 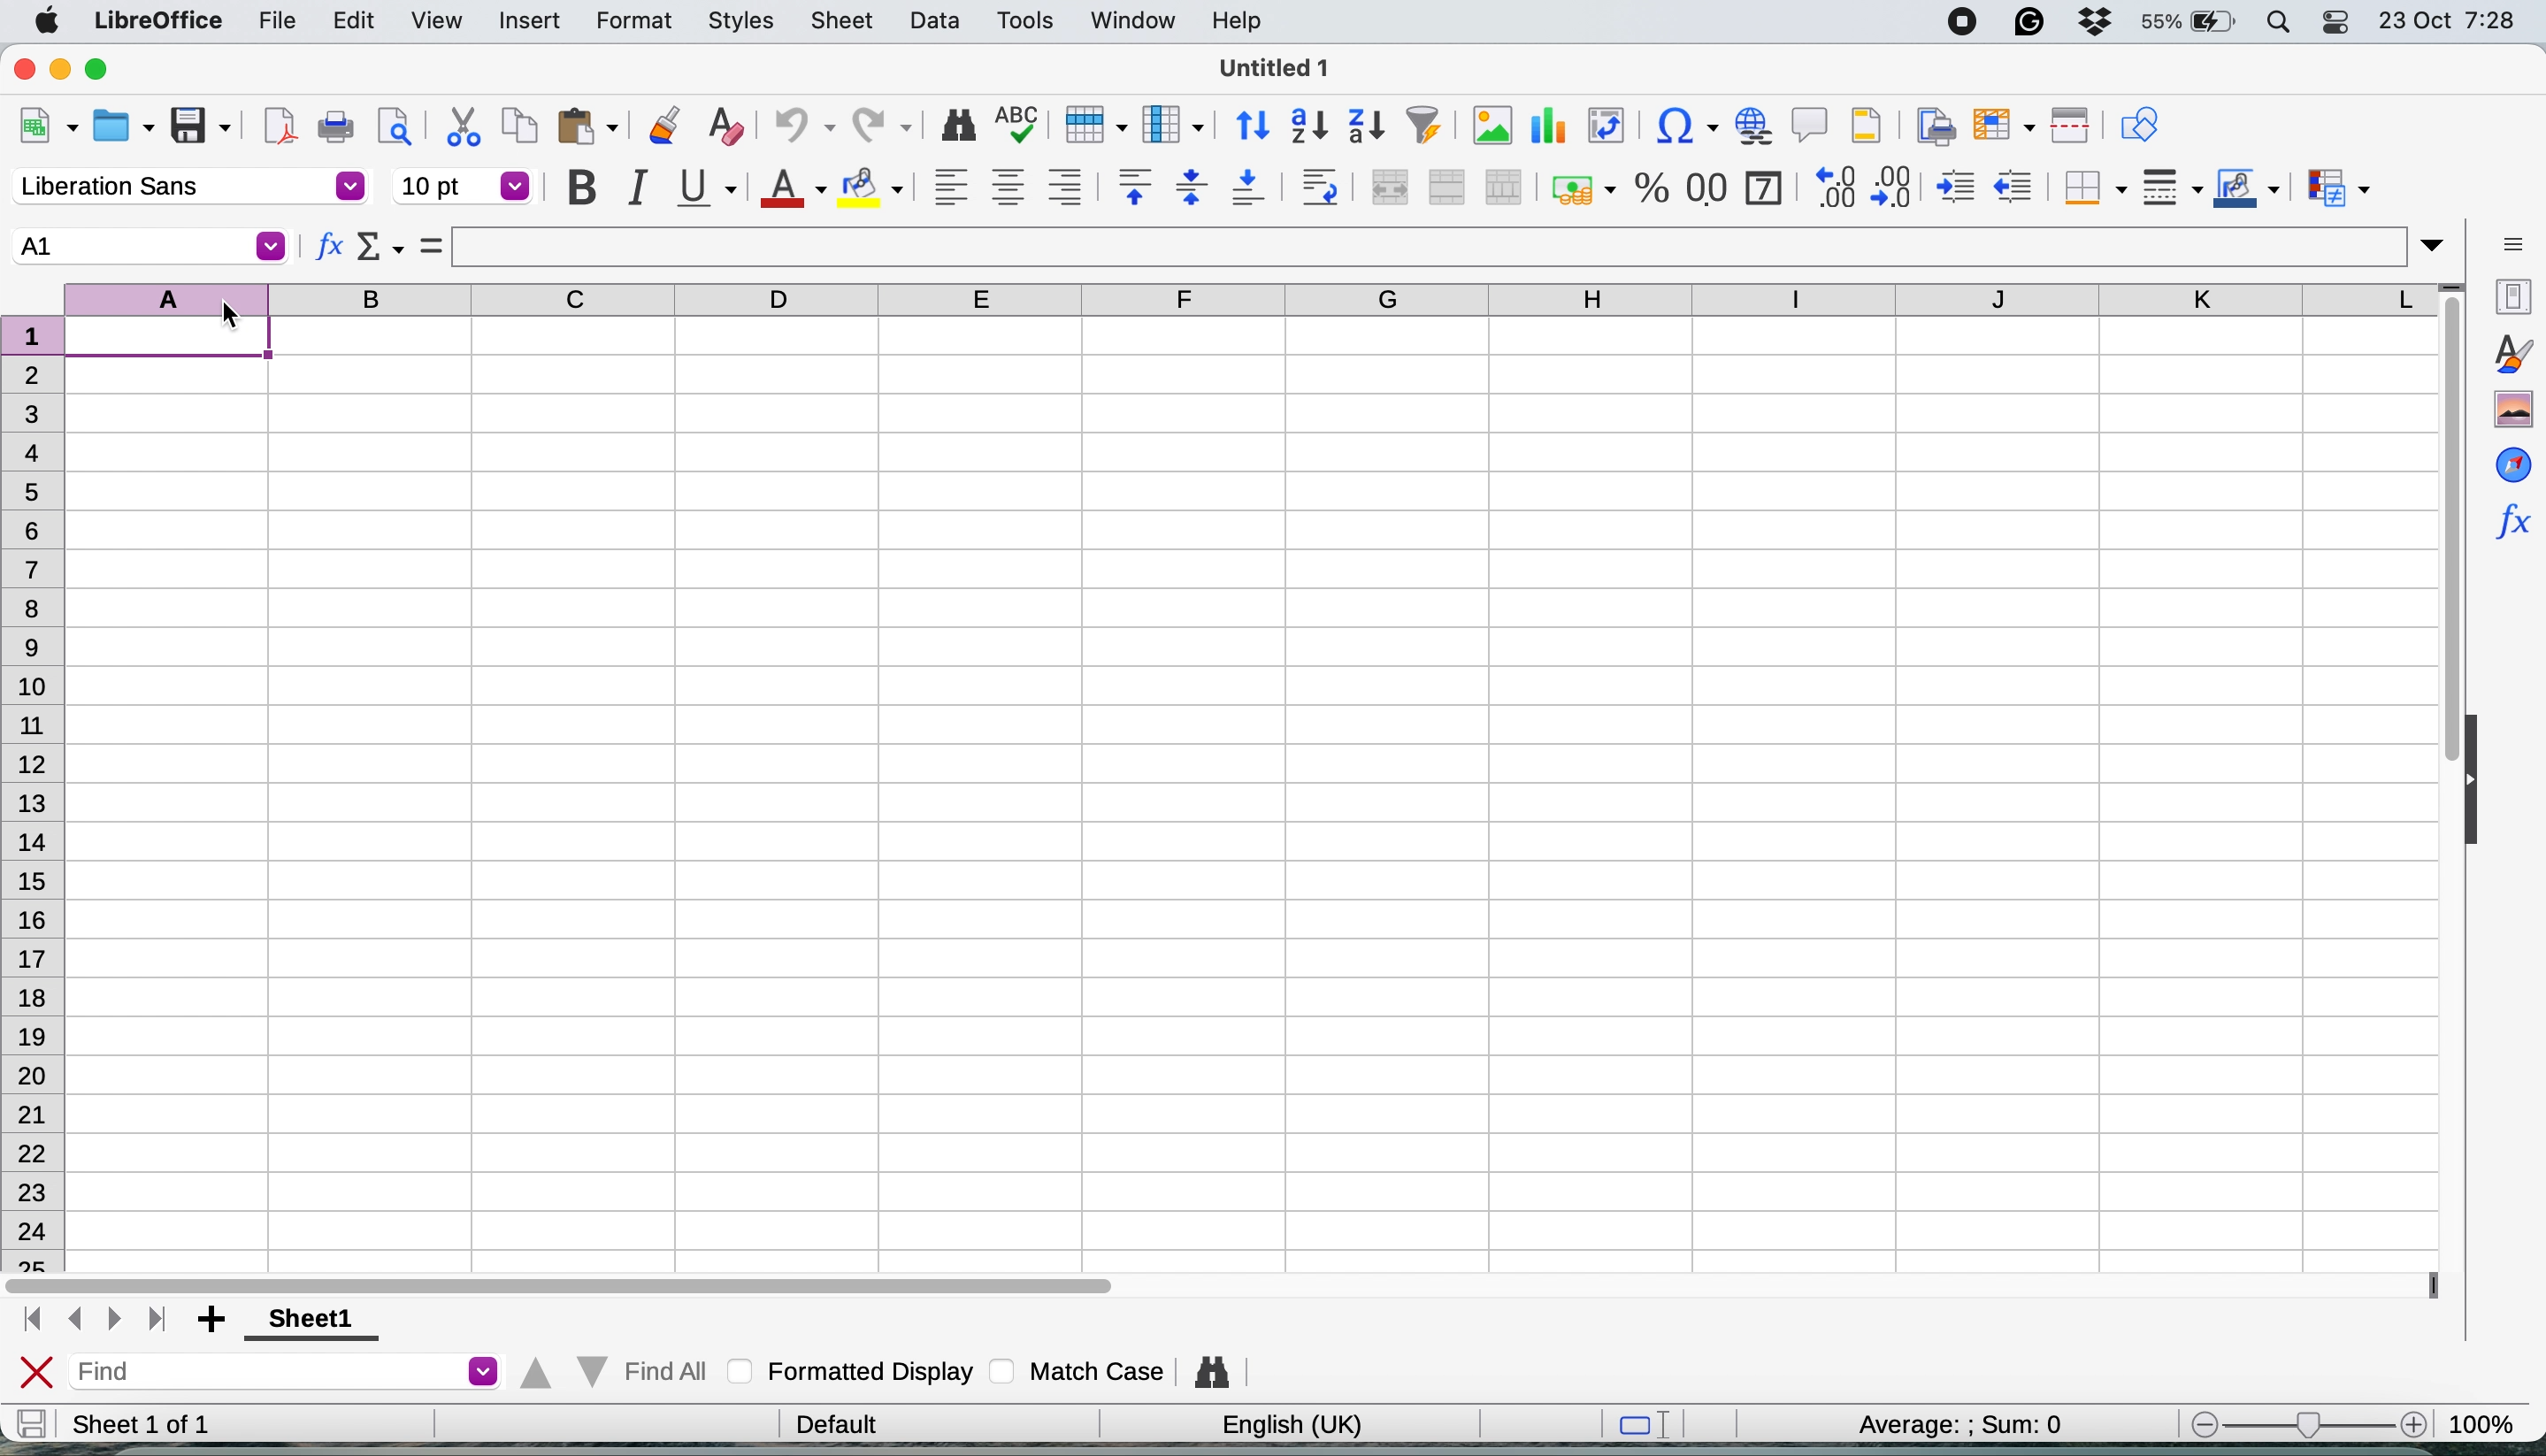 What do you see at coordinates (181, 186) in the screenshot?
I see `font` at bounding box center [181, 186].